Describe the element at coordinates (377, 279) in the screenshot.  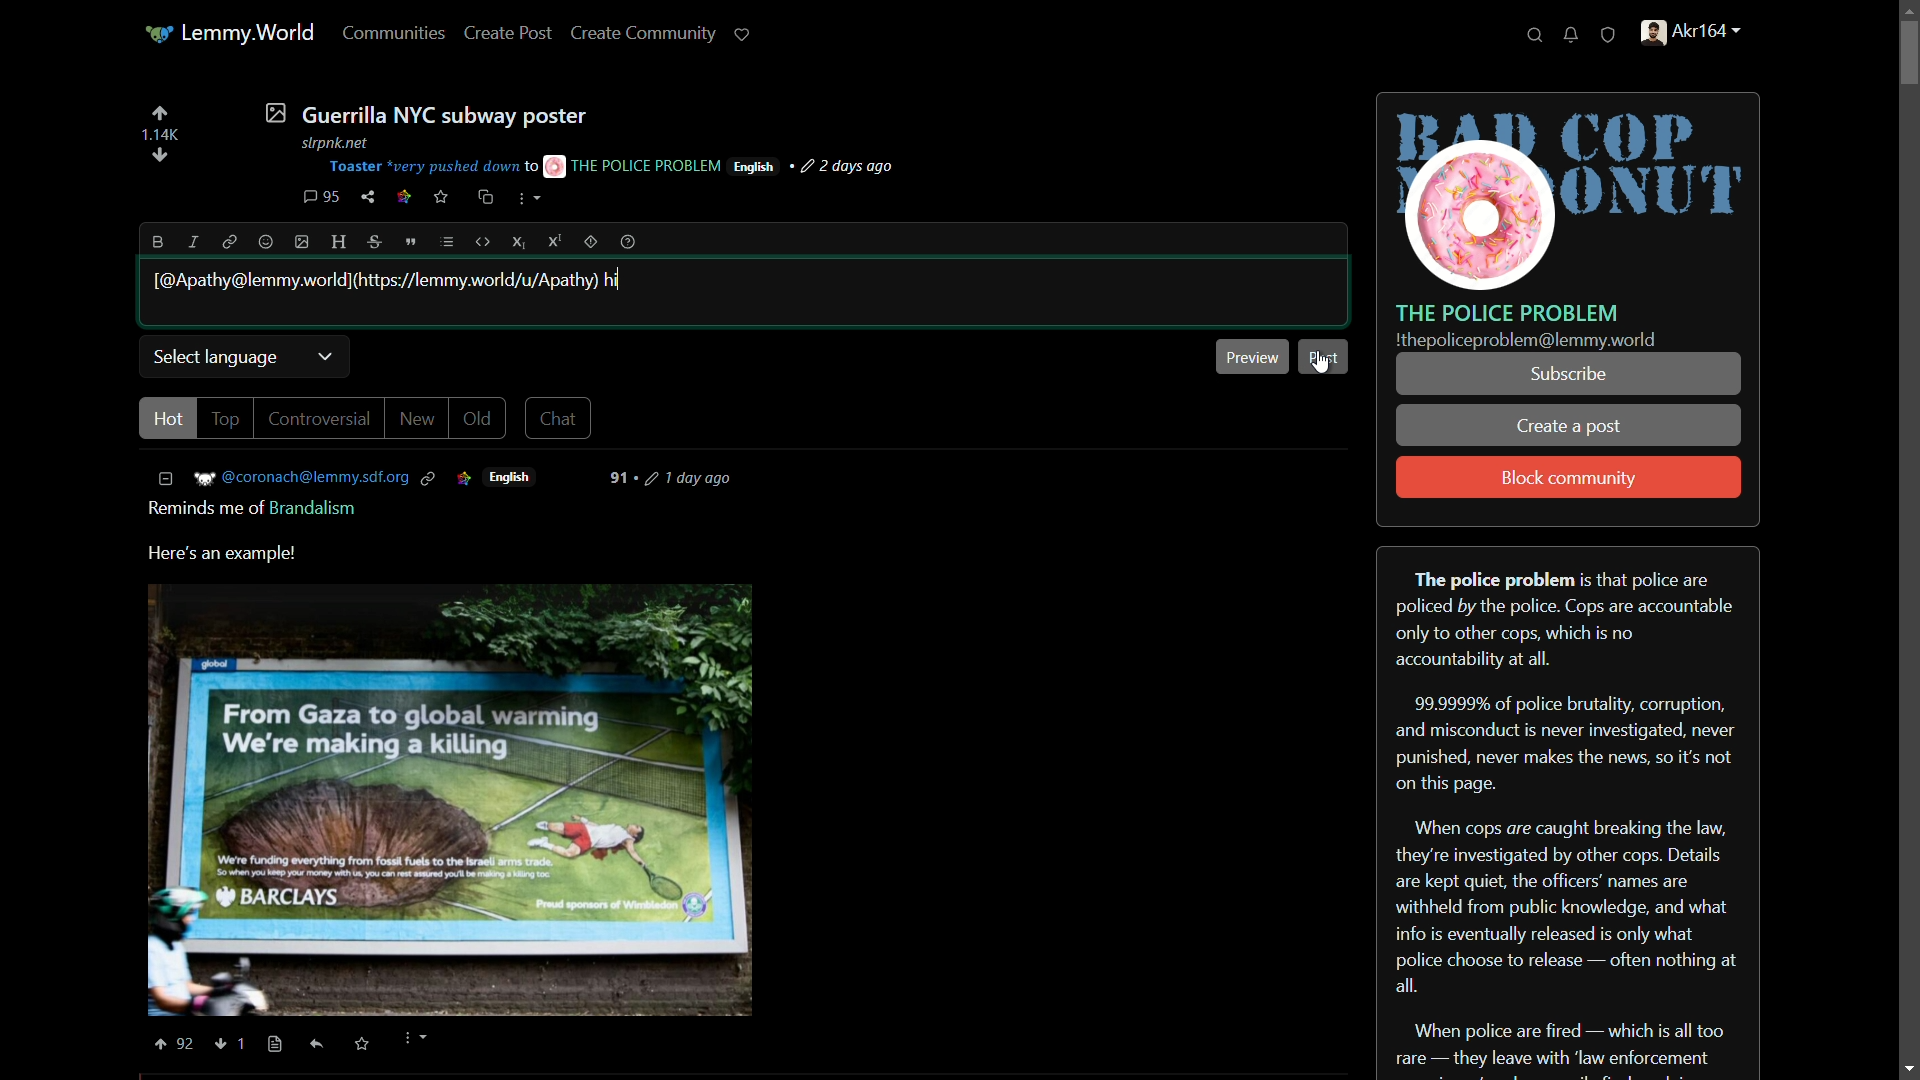
I see `mentioned user` at that location.